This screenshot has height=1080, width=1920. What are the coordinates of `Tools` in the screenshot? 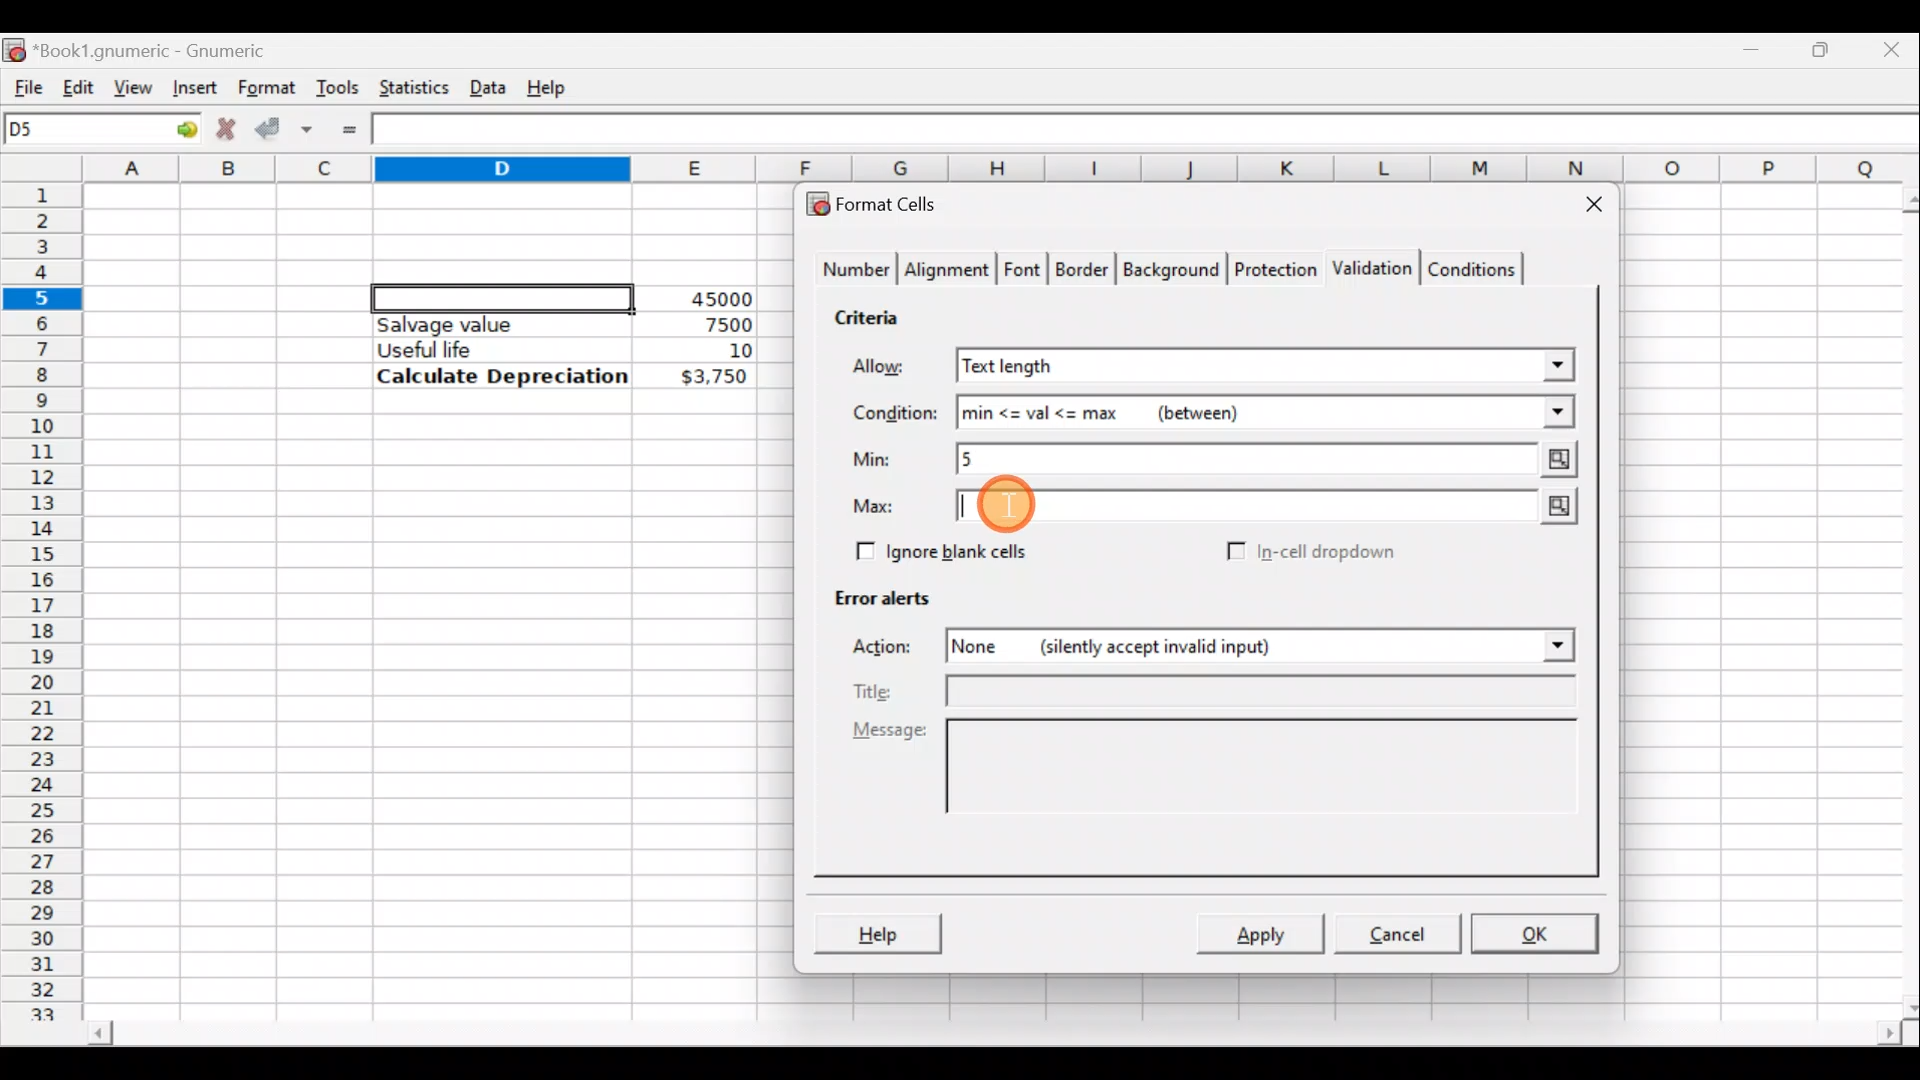 It's located at (337, 86).